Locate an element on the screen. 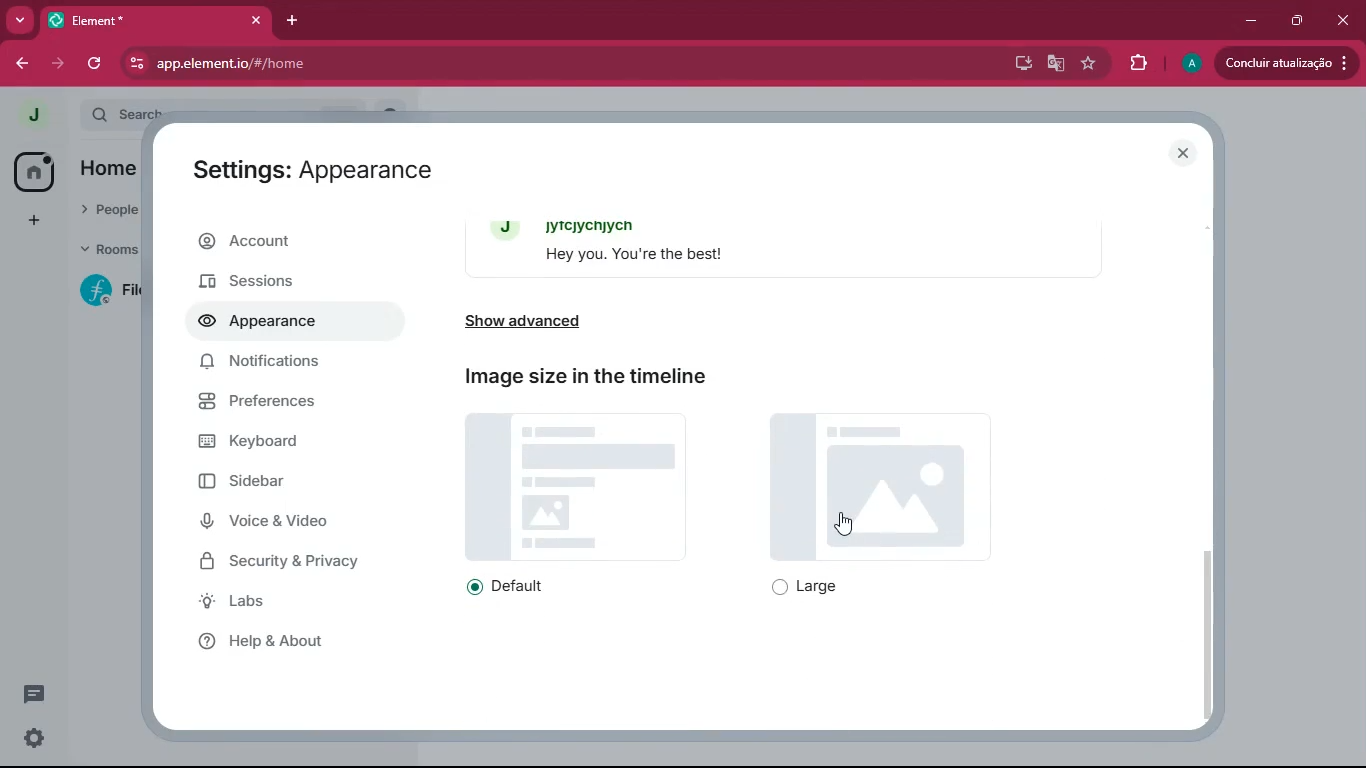  more is located at coordinates (19, 19).